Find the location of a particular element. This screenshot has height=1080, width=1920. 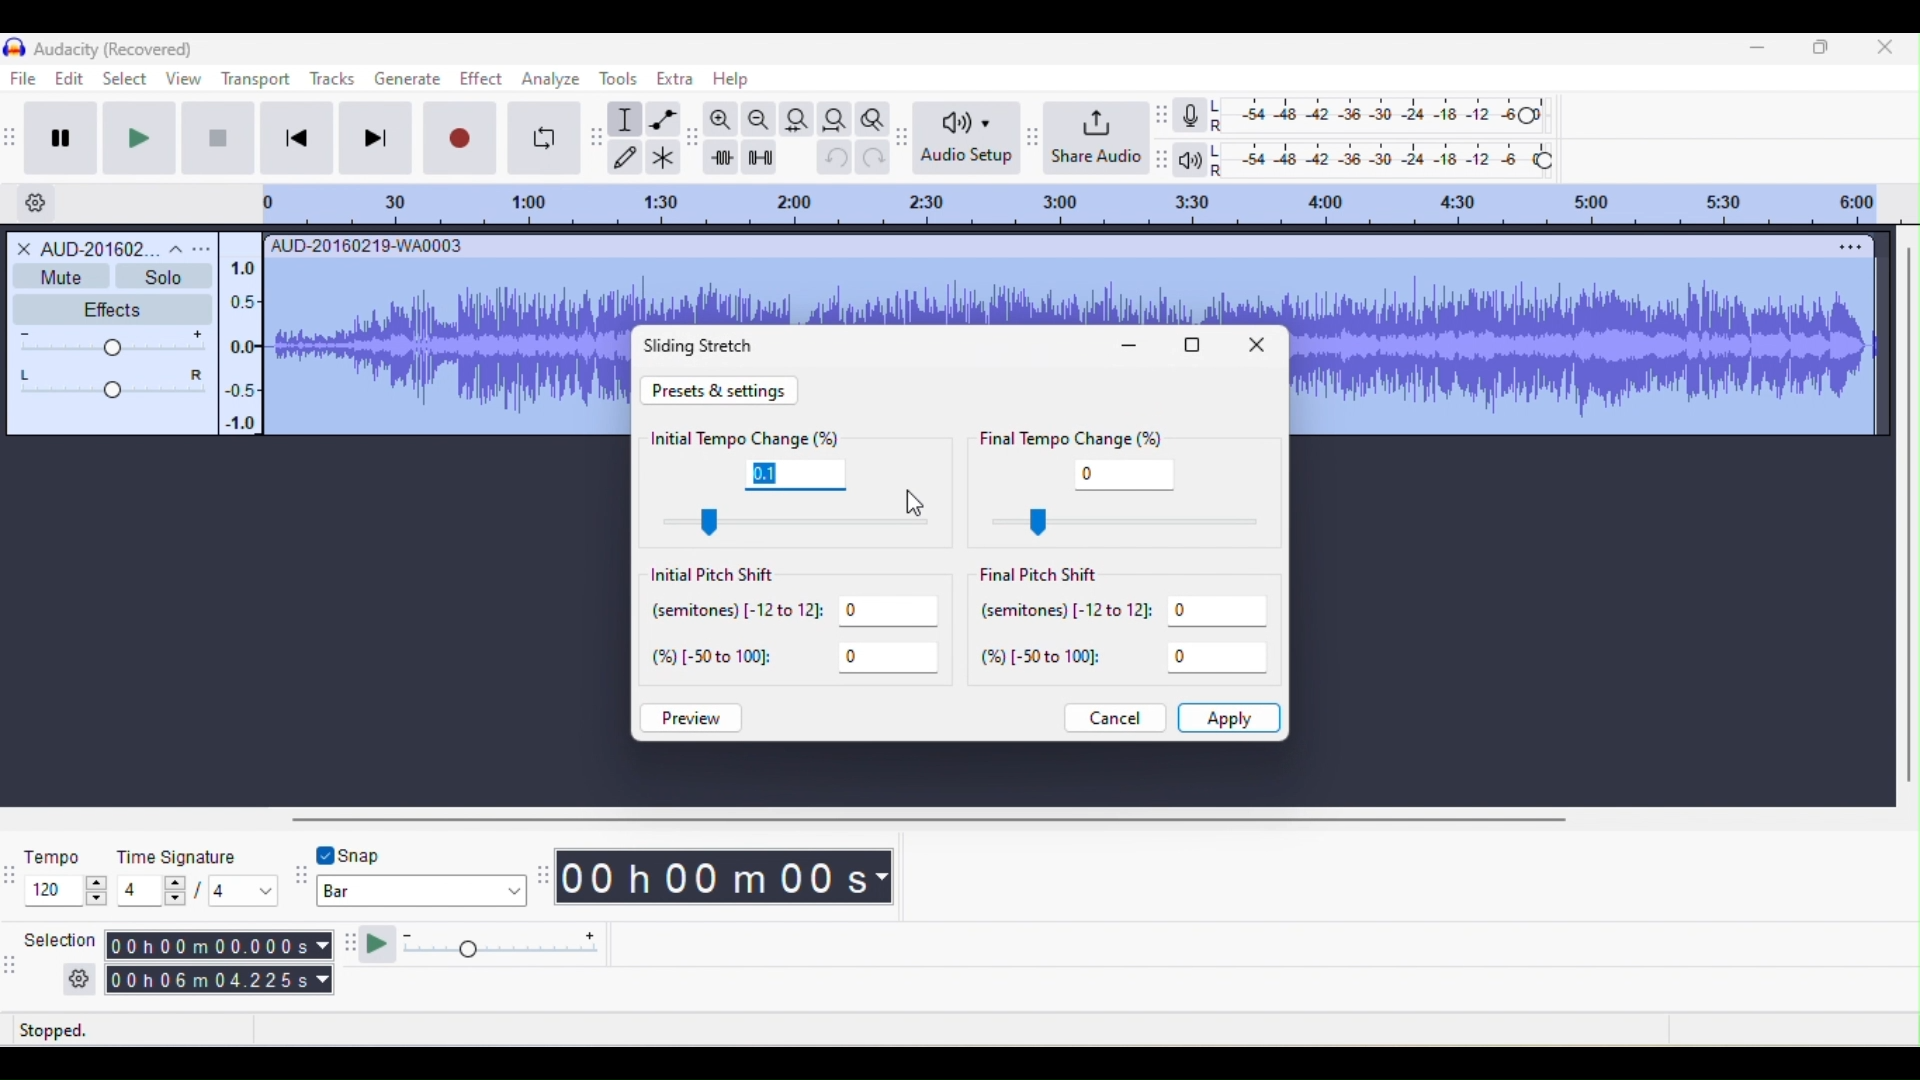

enable looping is located at coordinates (543, 138).